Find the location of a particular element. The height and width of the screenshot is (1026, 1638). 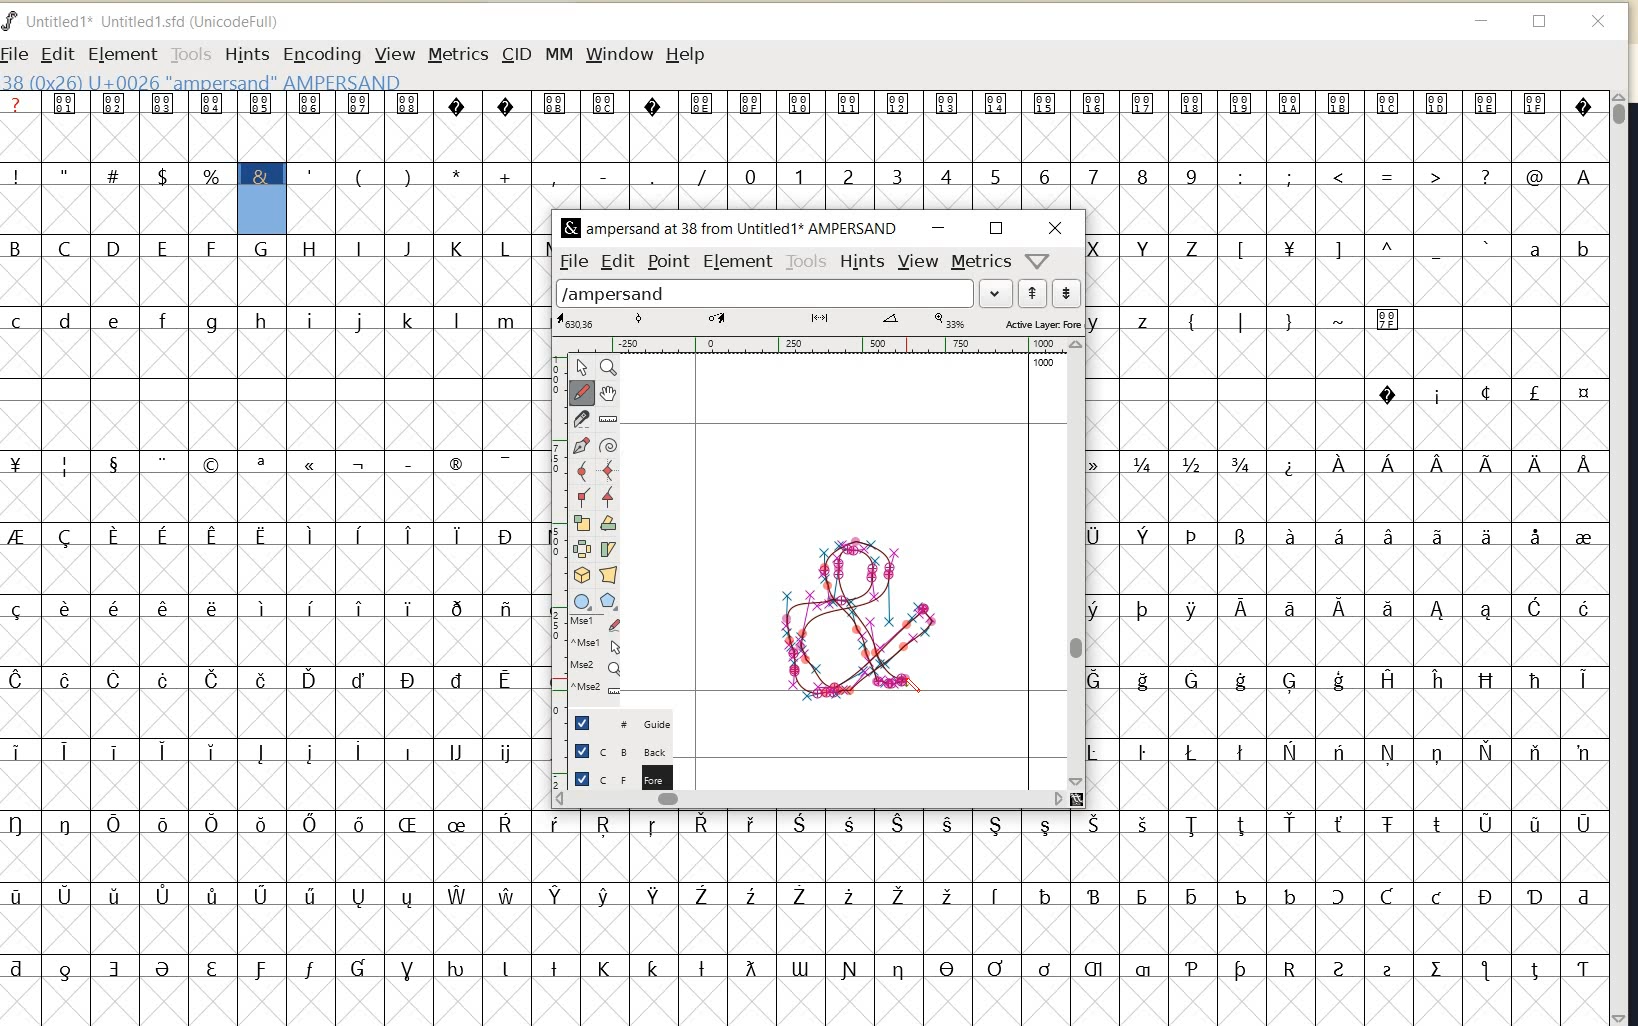

POINT is located at coordinates (671, 262).